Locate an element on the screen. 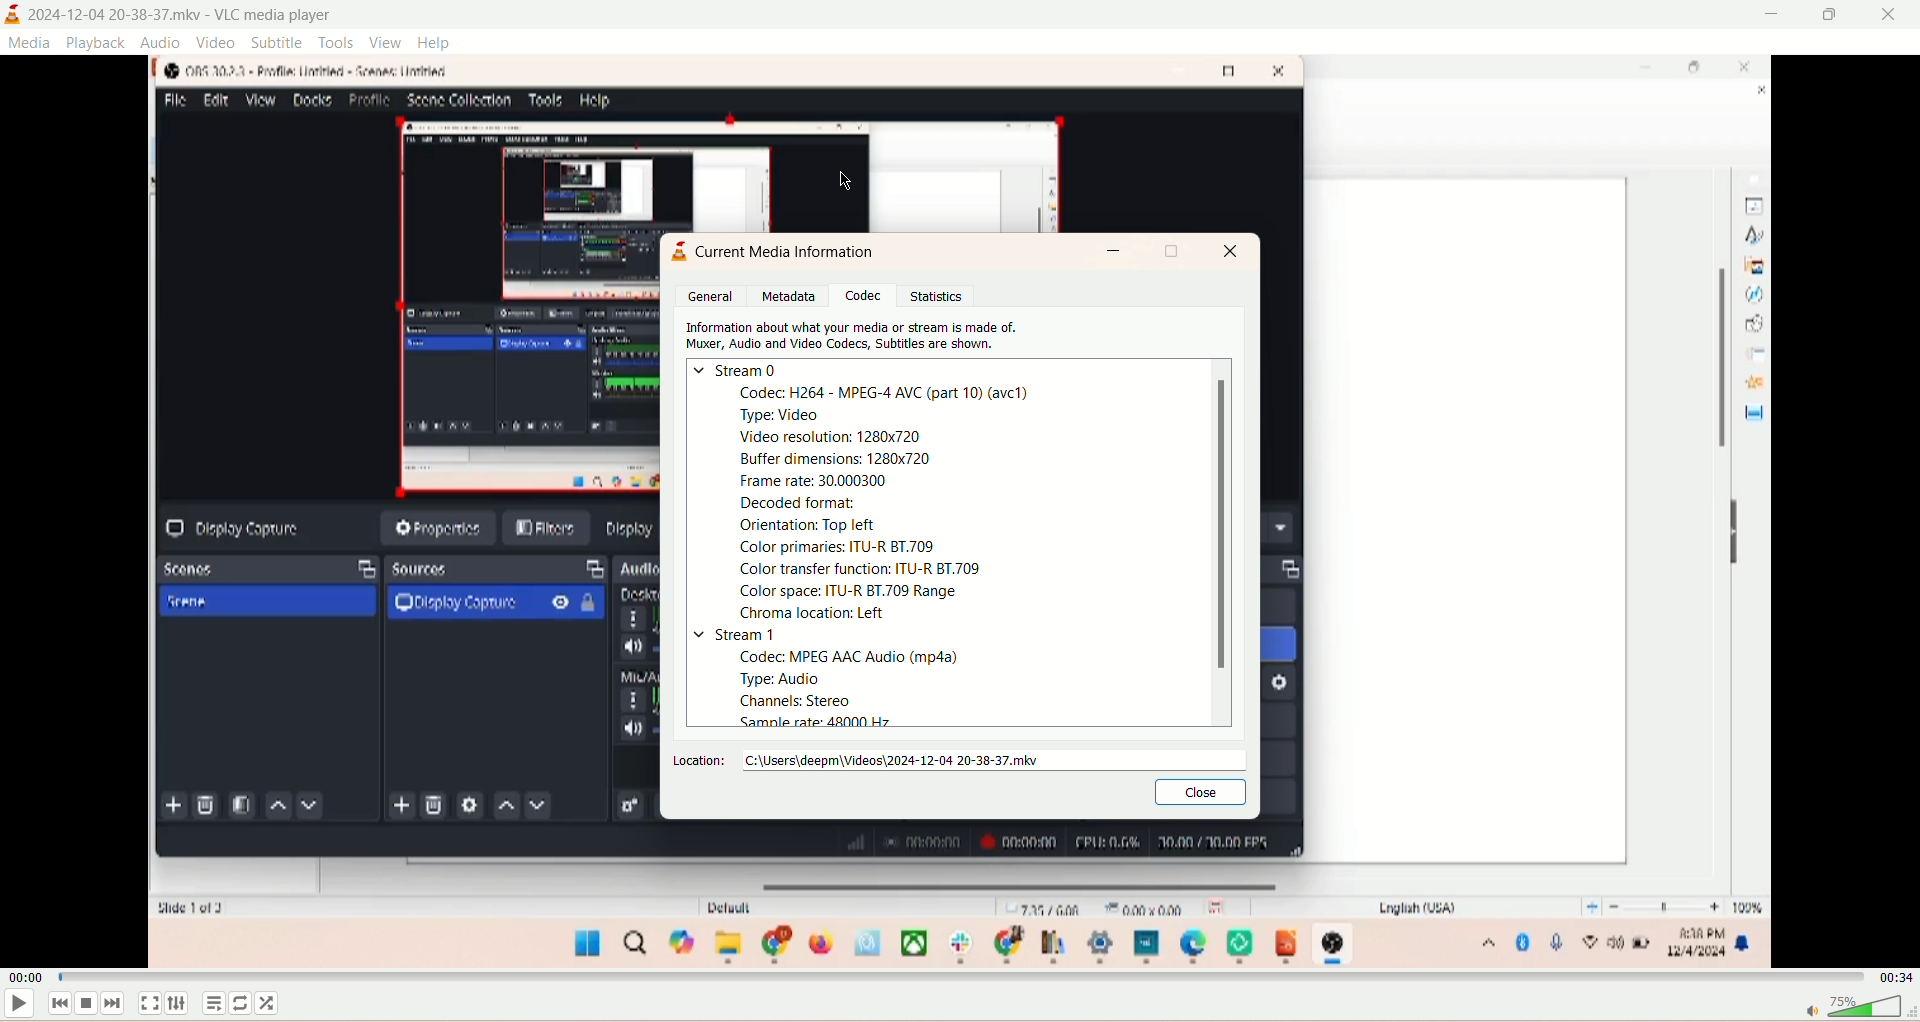 The height and width of the screenshot is (1022, 1920). total time is located at coordinates (1896, 977).